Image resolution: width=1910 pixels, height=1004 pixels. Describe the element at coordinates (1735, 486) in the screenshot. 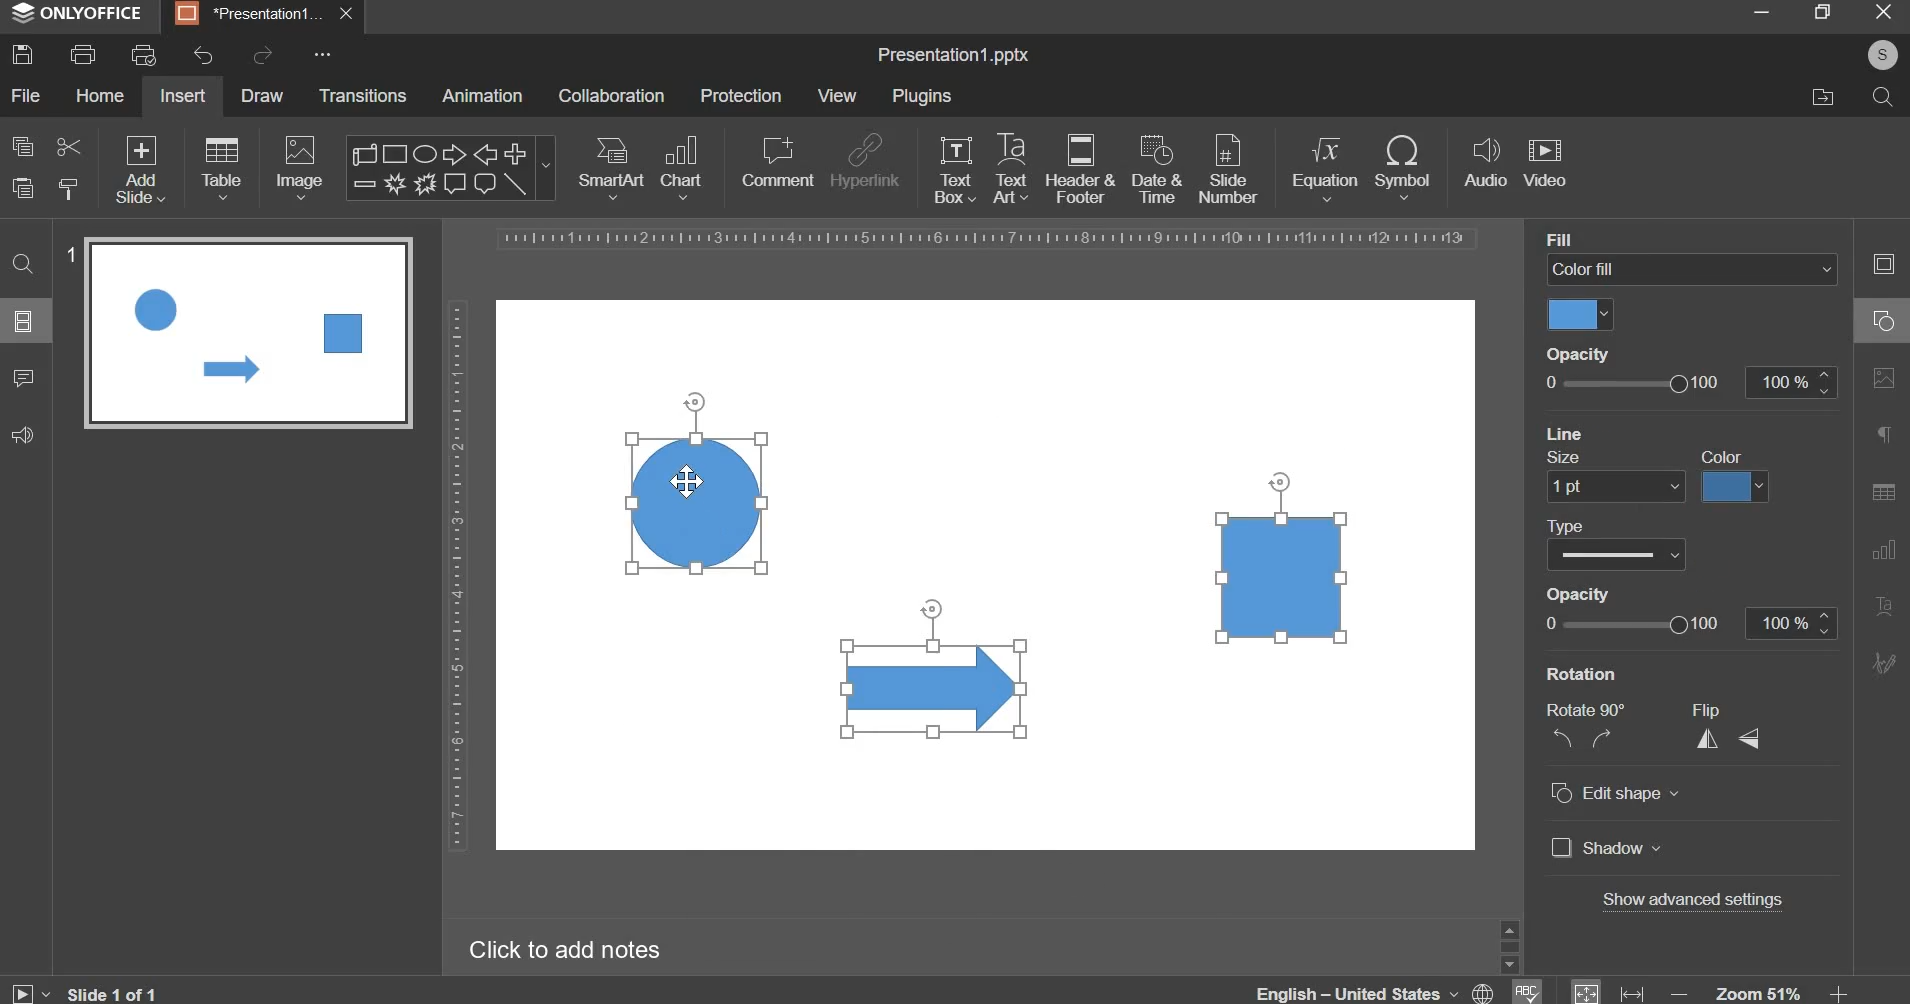

I see `color` at that location.